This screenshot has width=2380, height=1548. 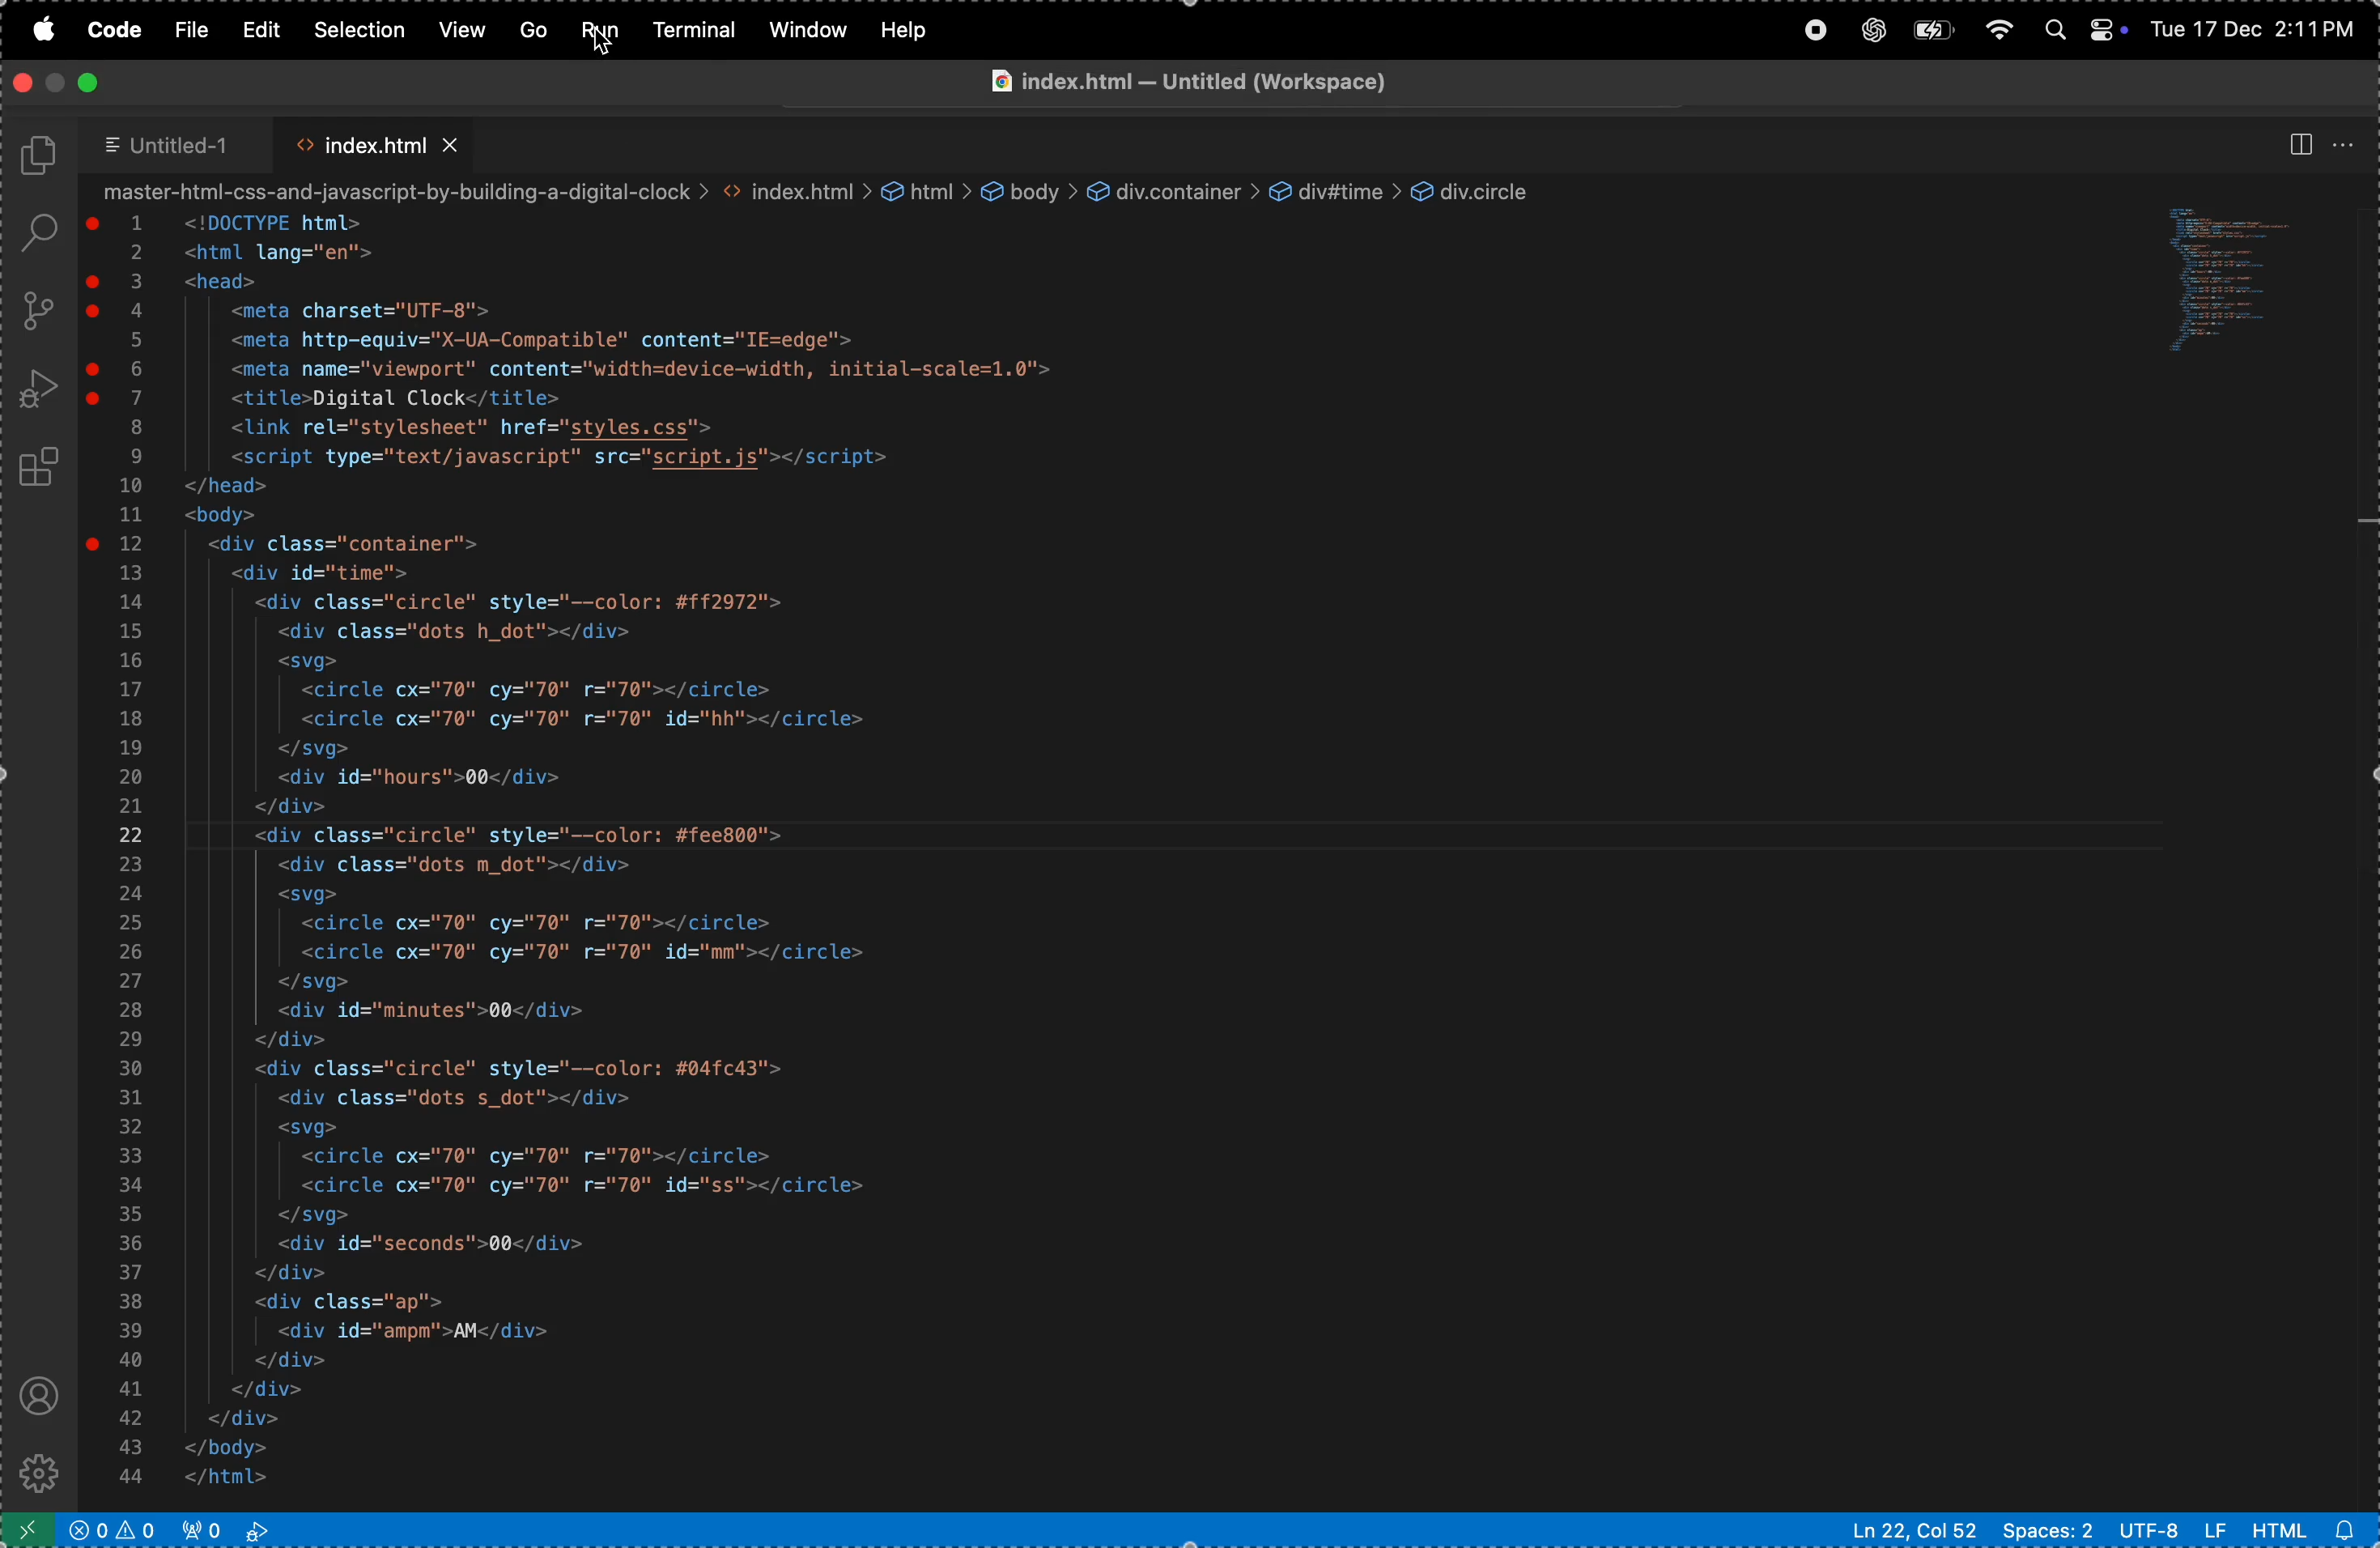 I want to click on code block written in html for a web page, so click(x=810, y=839).